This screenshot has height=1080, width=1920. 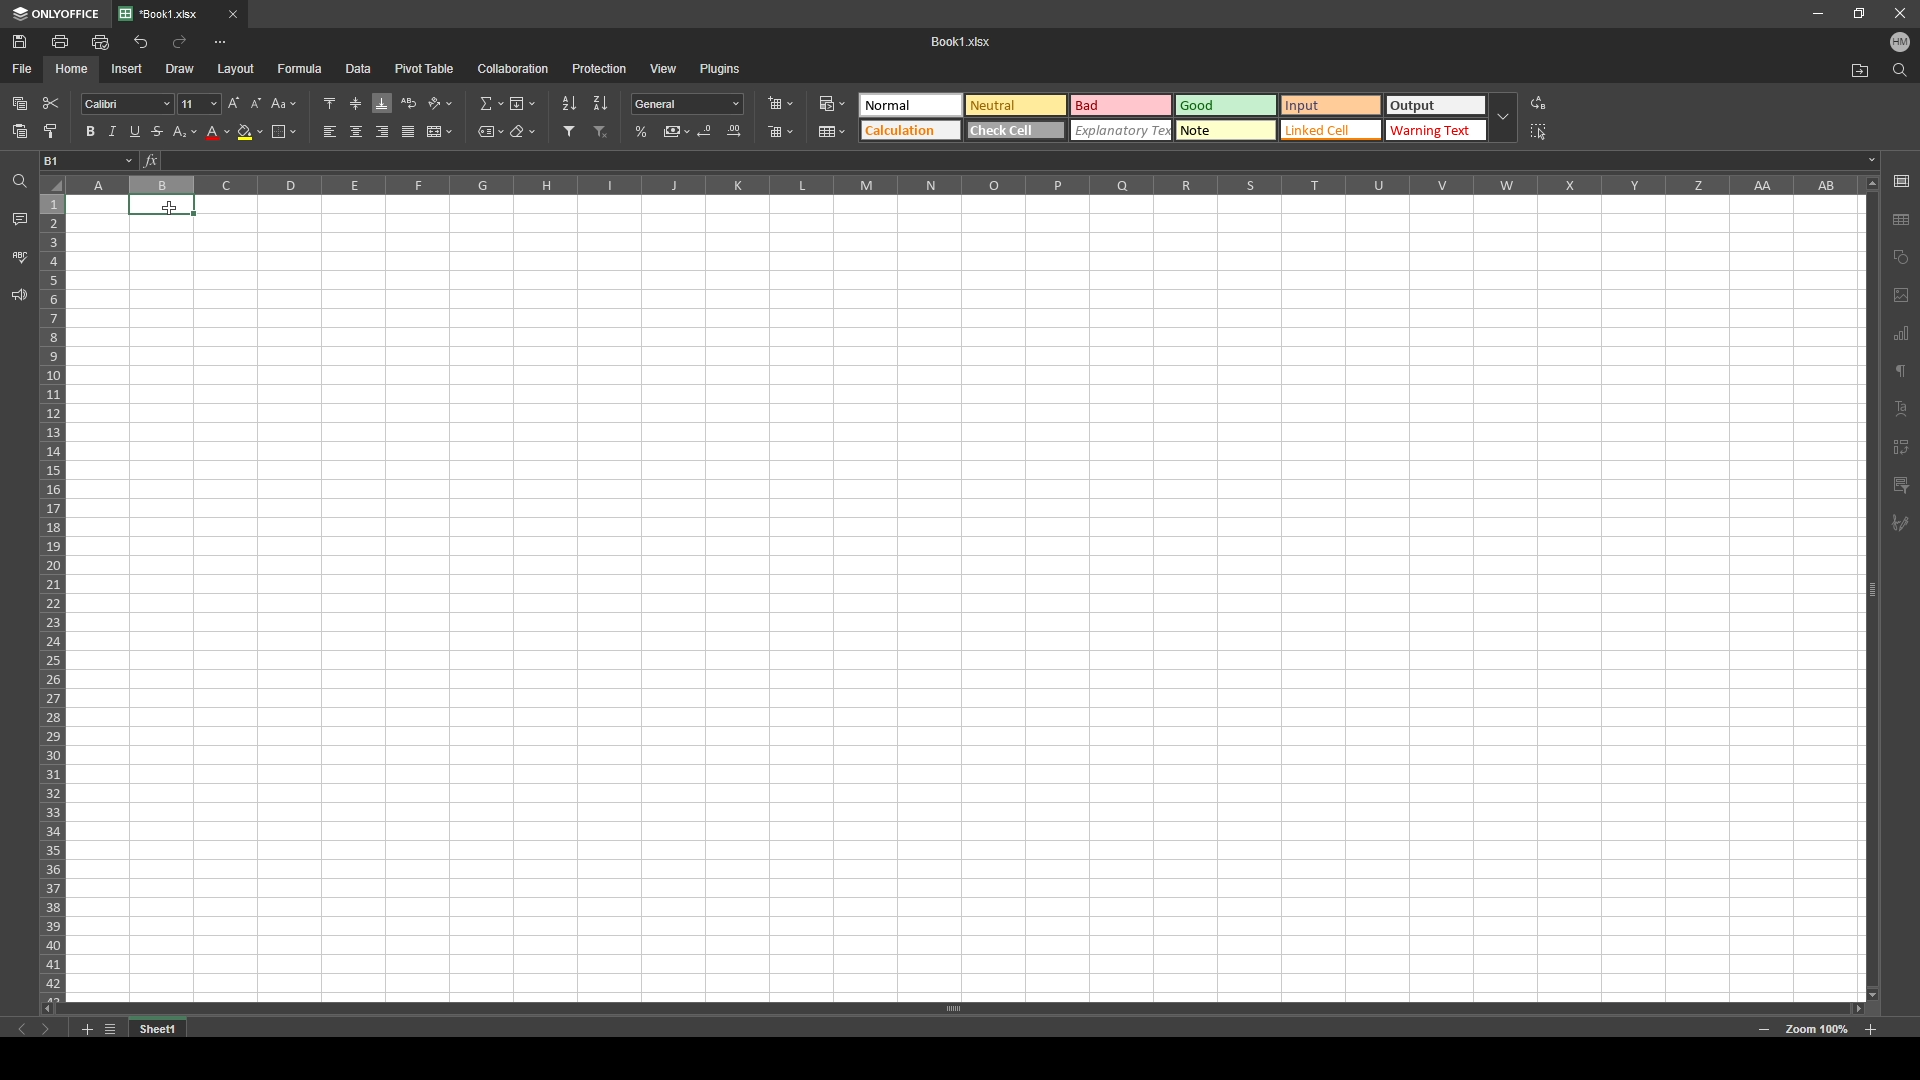 I want to click on Natural, so click(x=1014, y=104).